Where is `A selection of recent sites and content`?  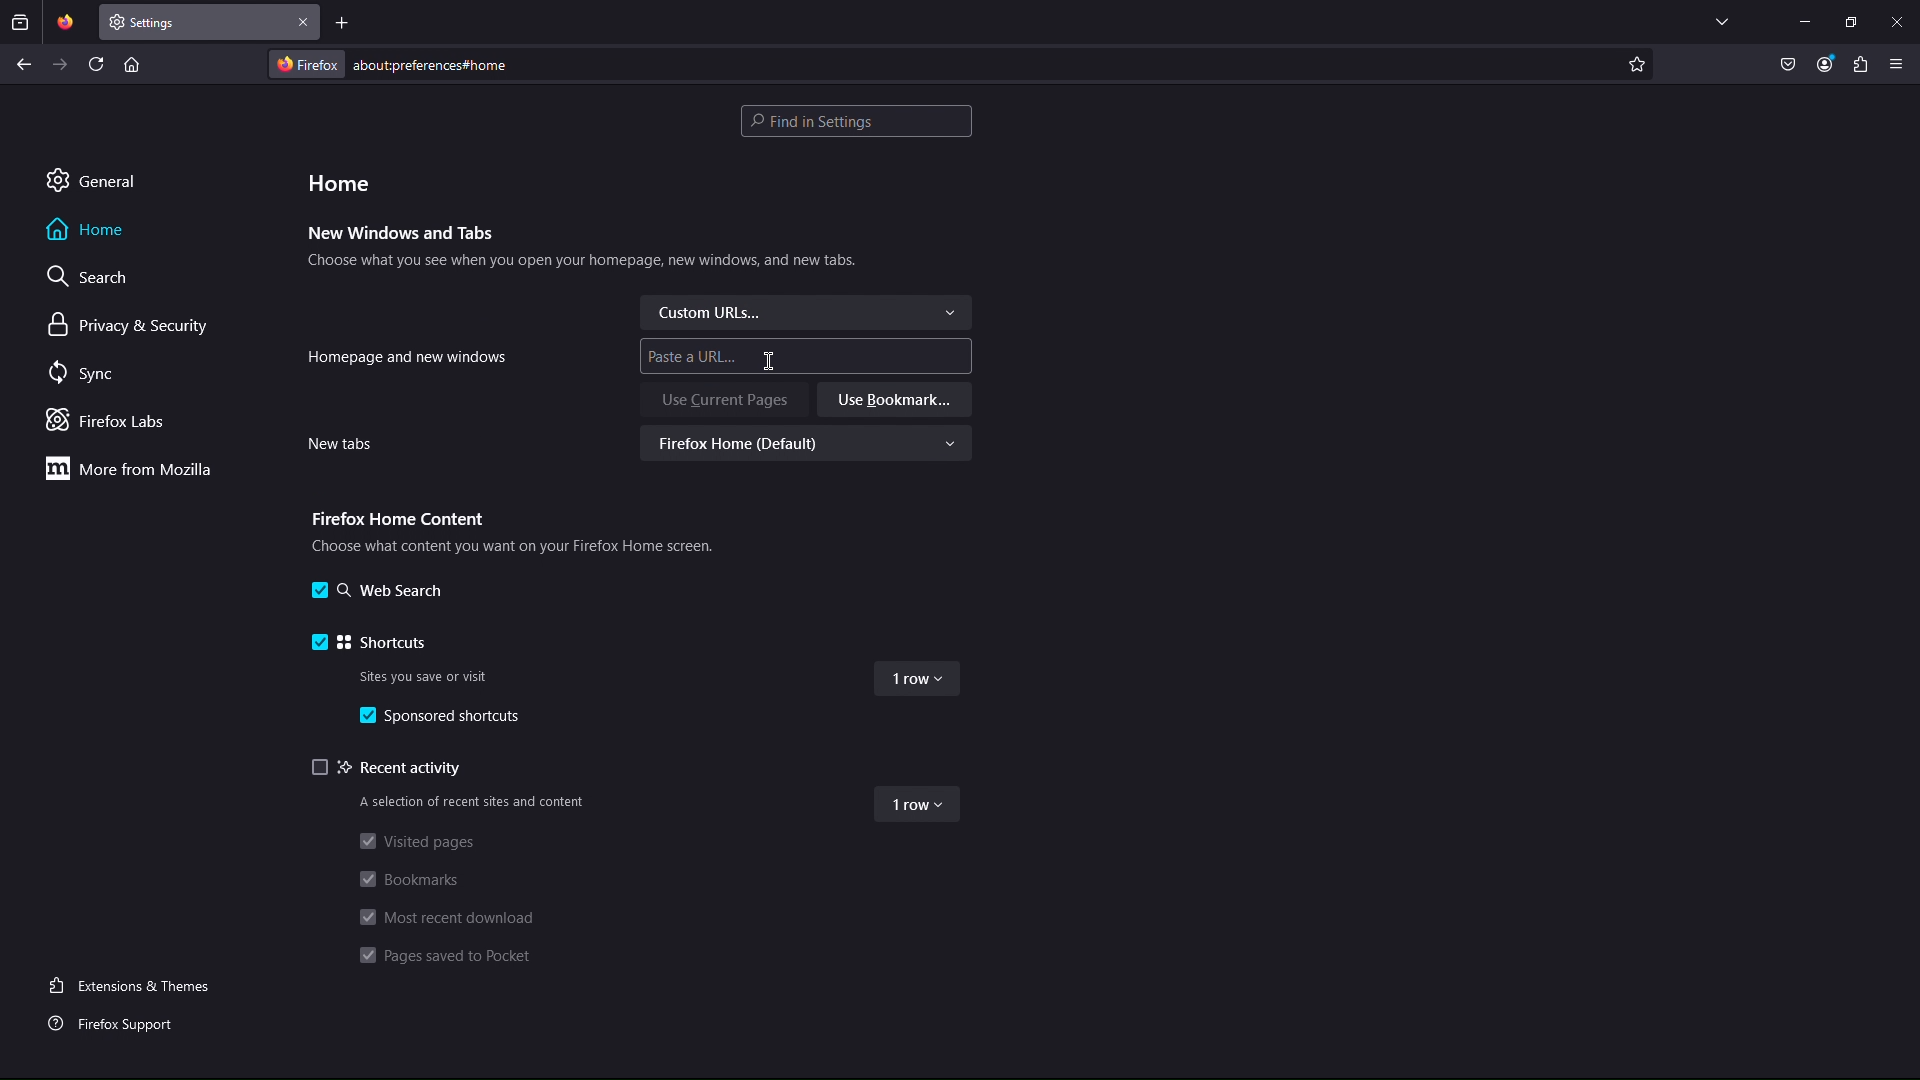
A selection of recent sites and content is located at coordinates (469, 802).